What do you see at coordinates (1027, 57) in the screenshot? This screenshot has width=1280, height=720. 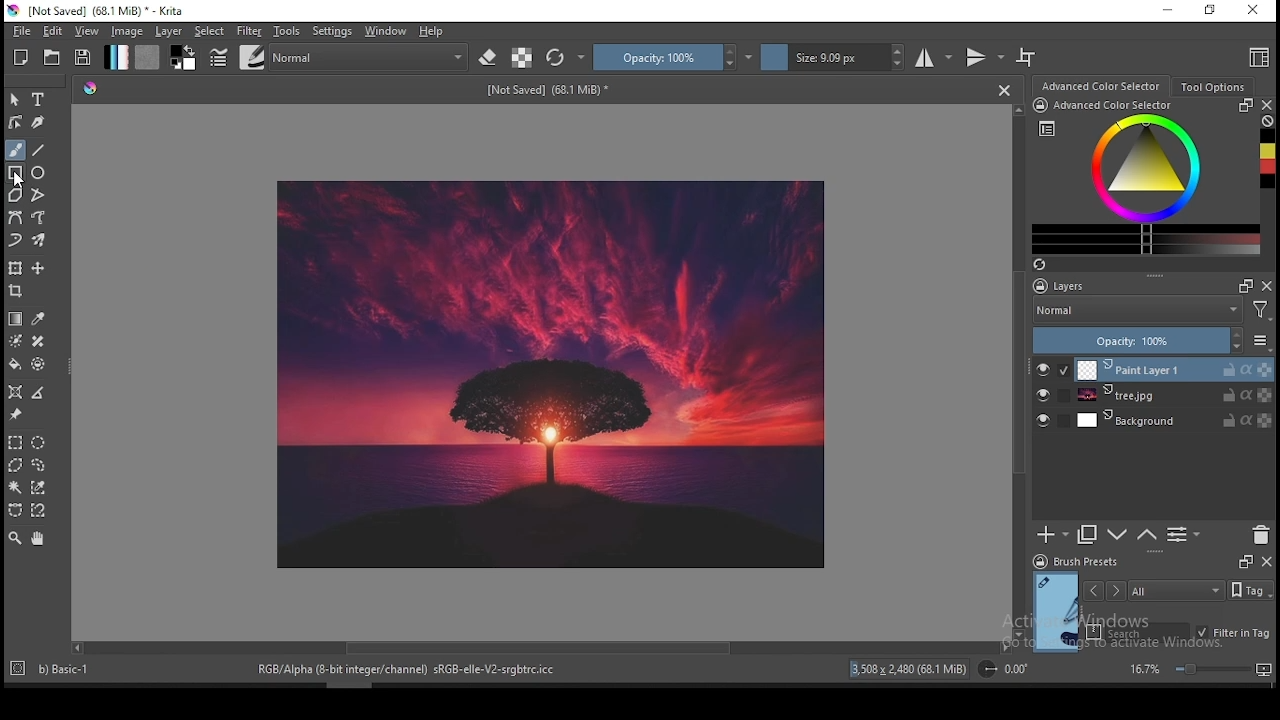 I see `wrap around mode` at bounding box center [1027, 57].